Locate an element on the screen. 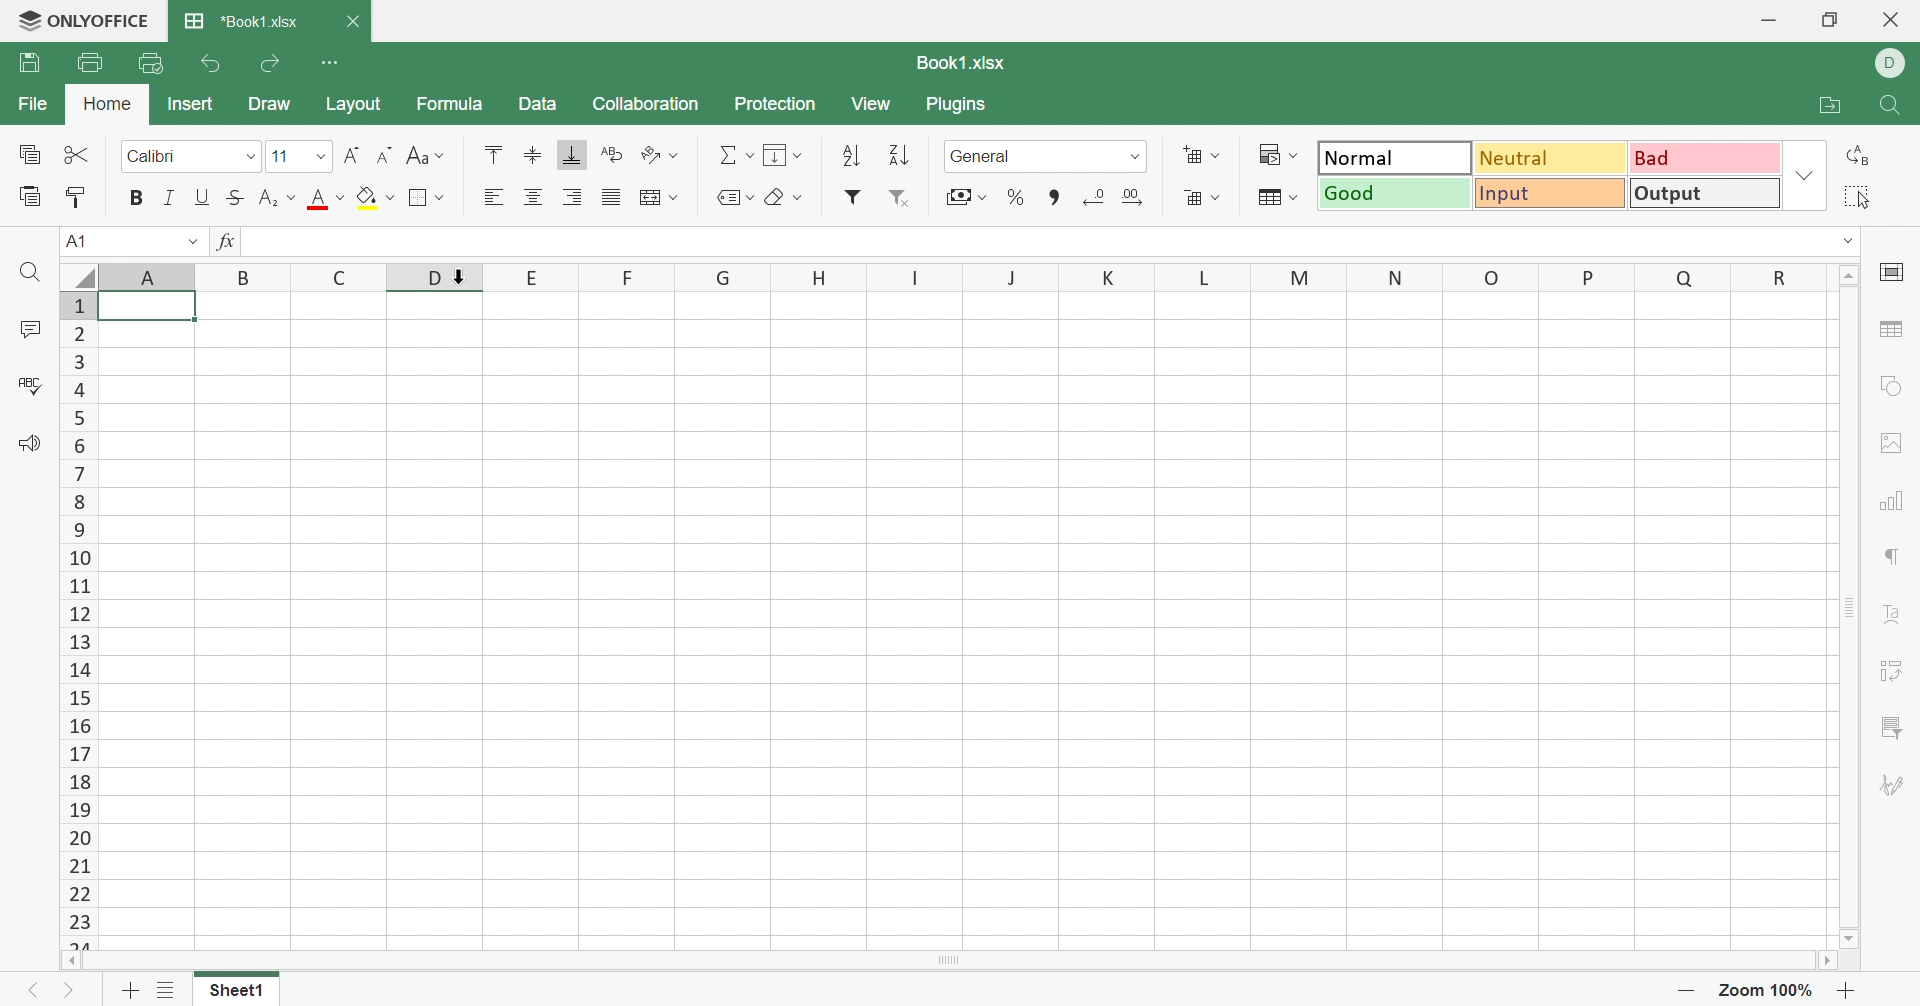 The height and width of the screenshot is (1006, 1920). Drop Down is located at coordinates (441, 155).